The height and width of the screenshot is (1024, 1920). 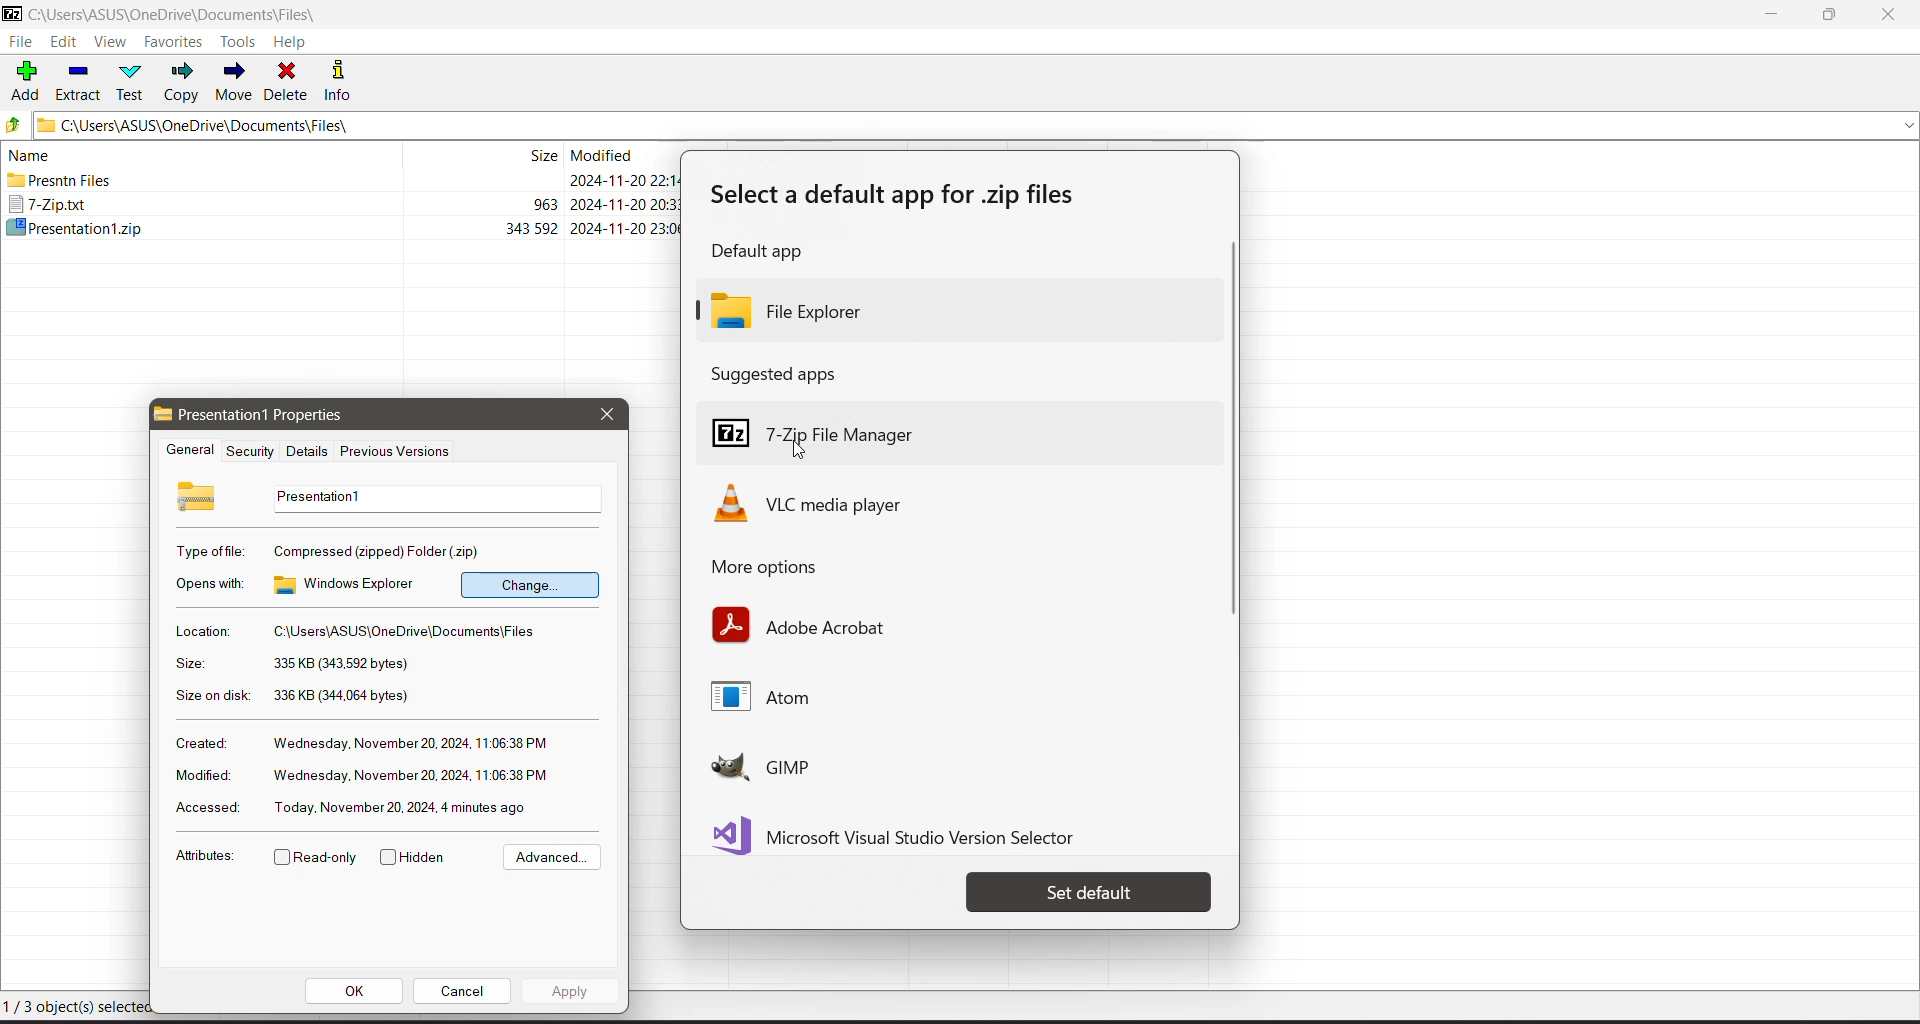 I want to click on Extract, so click(x=79, y=80).